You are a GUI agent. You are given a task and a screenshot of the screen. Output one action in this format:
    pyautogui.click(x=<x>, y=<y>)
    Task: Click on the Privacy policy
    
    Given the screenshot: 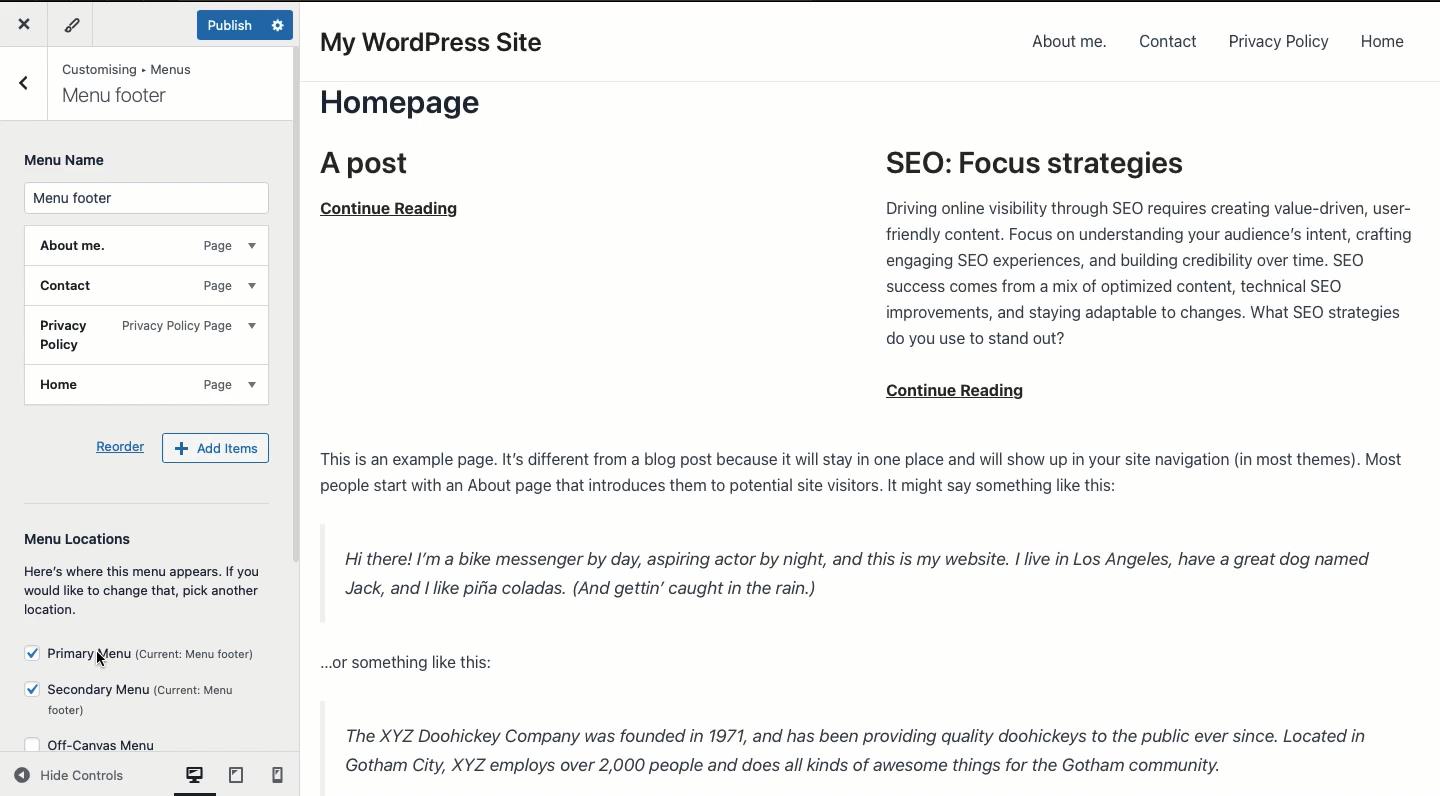 What is the action you would take?
    pyautogui.click(x=146, y=337)
    